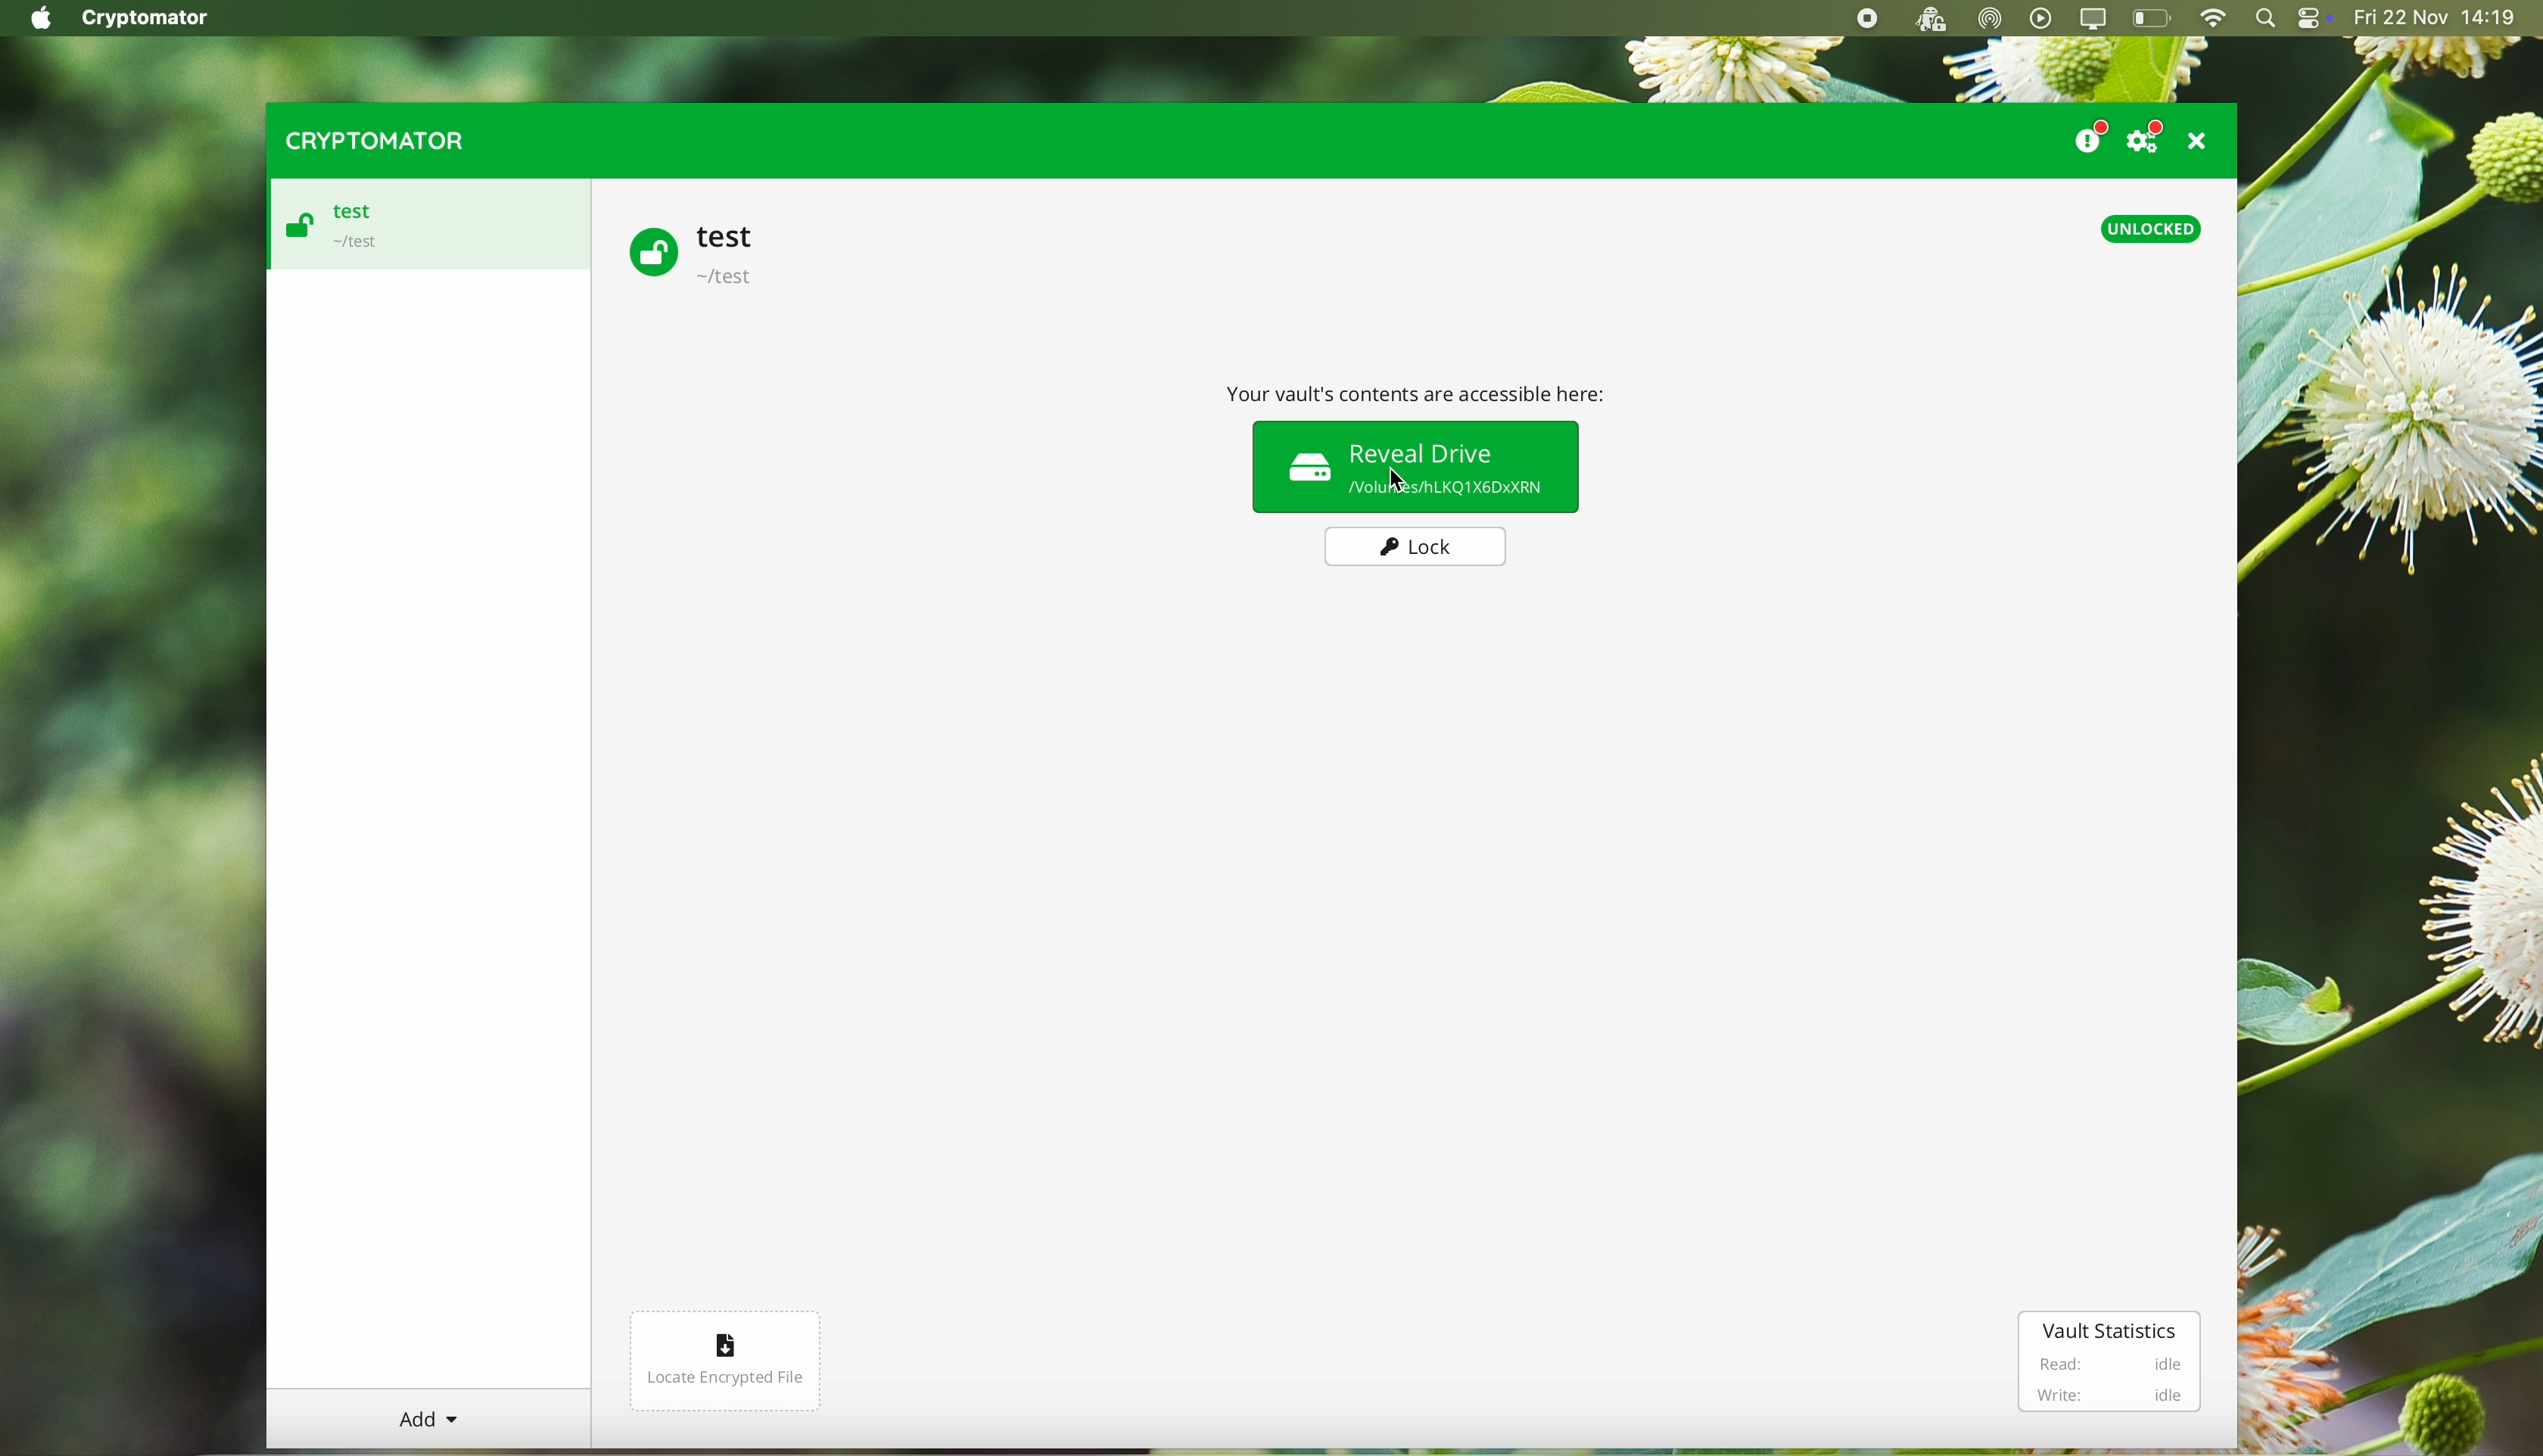  What do you see at coordinates (2265, 19) in the screenshot?
I see `spotlight search` at bounding box center [2265, 19].